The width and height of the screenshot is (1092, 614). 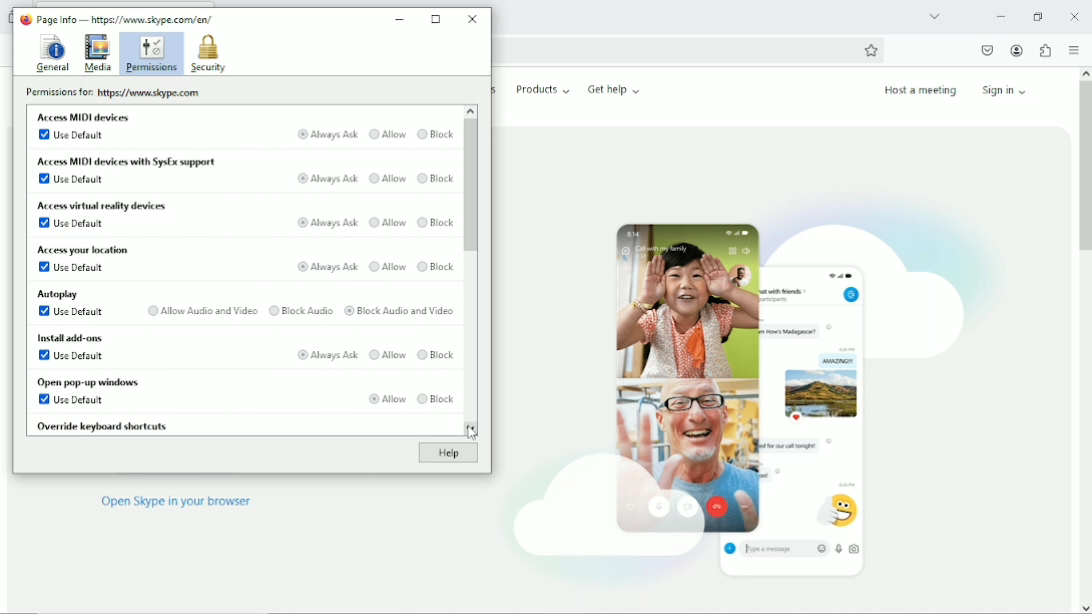 What do you see at coordinates (401, 16) in the screenshot?
I see `Minimize` at bounding box center [401, 16].